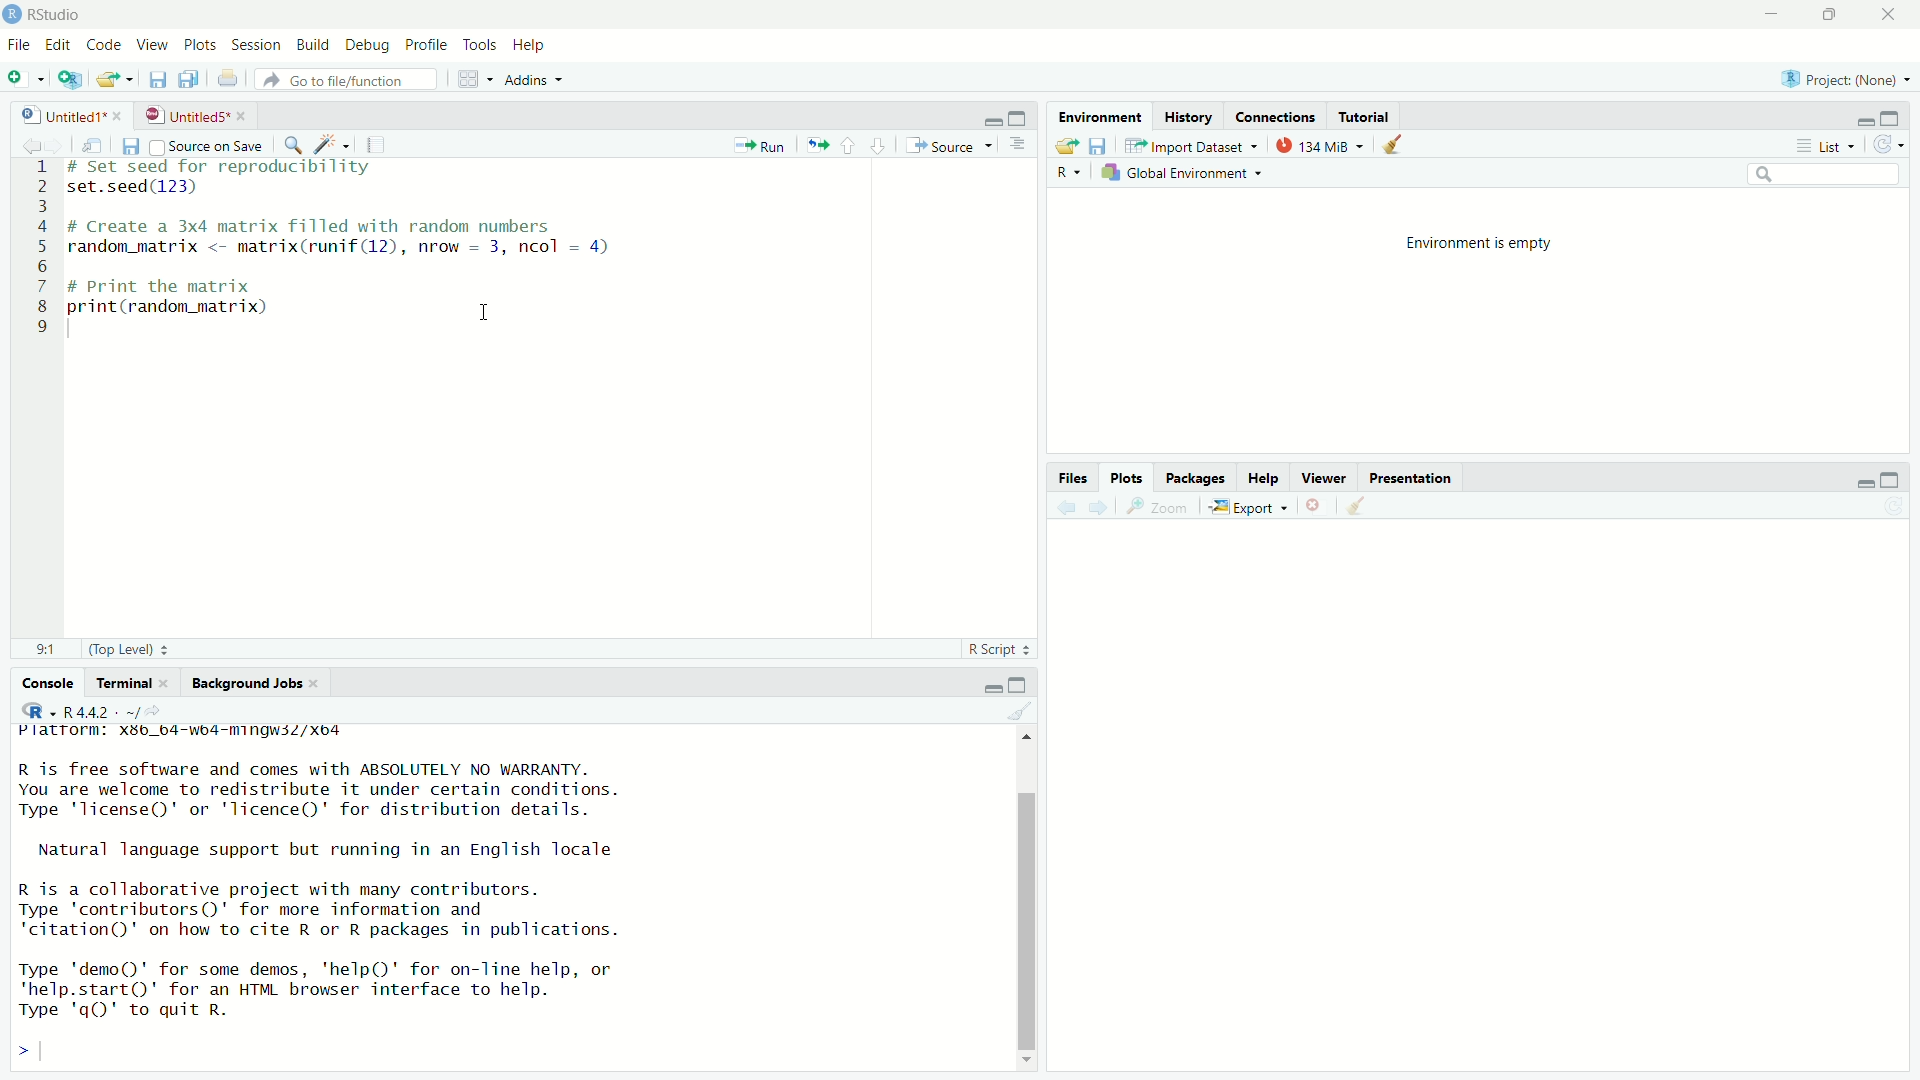  What do you see at coordinates (296, 141) in the screenshot?
I see `search` at bounding box center [296, 141].